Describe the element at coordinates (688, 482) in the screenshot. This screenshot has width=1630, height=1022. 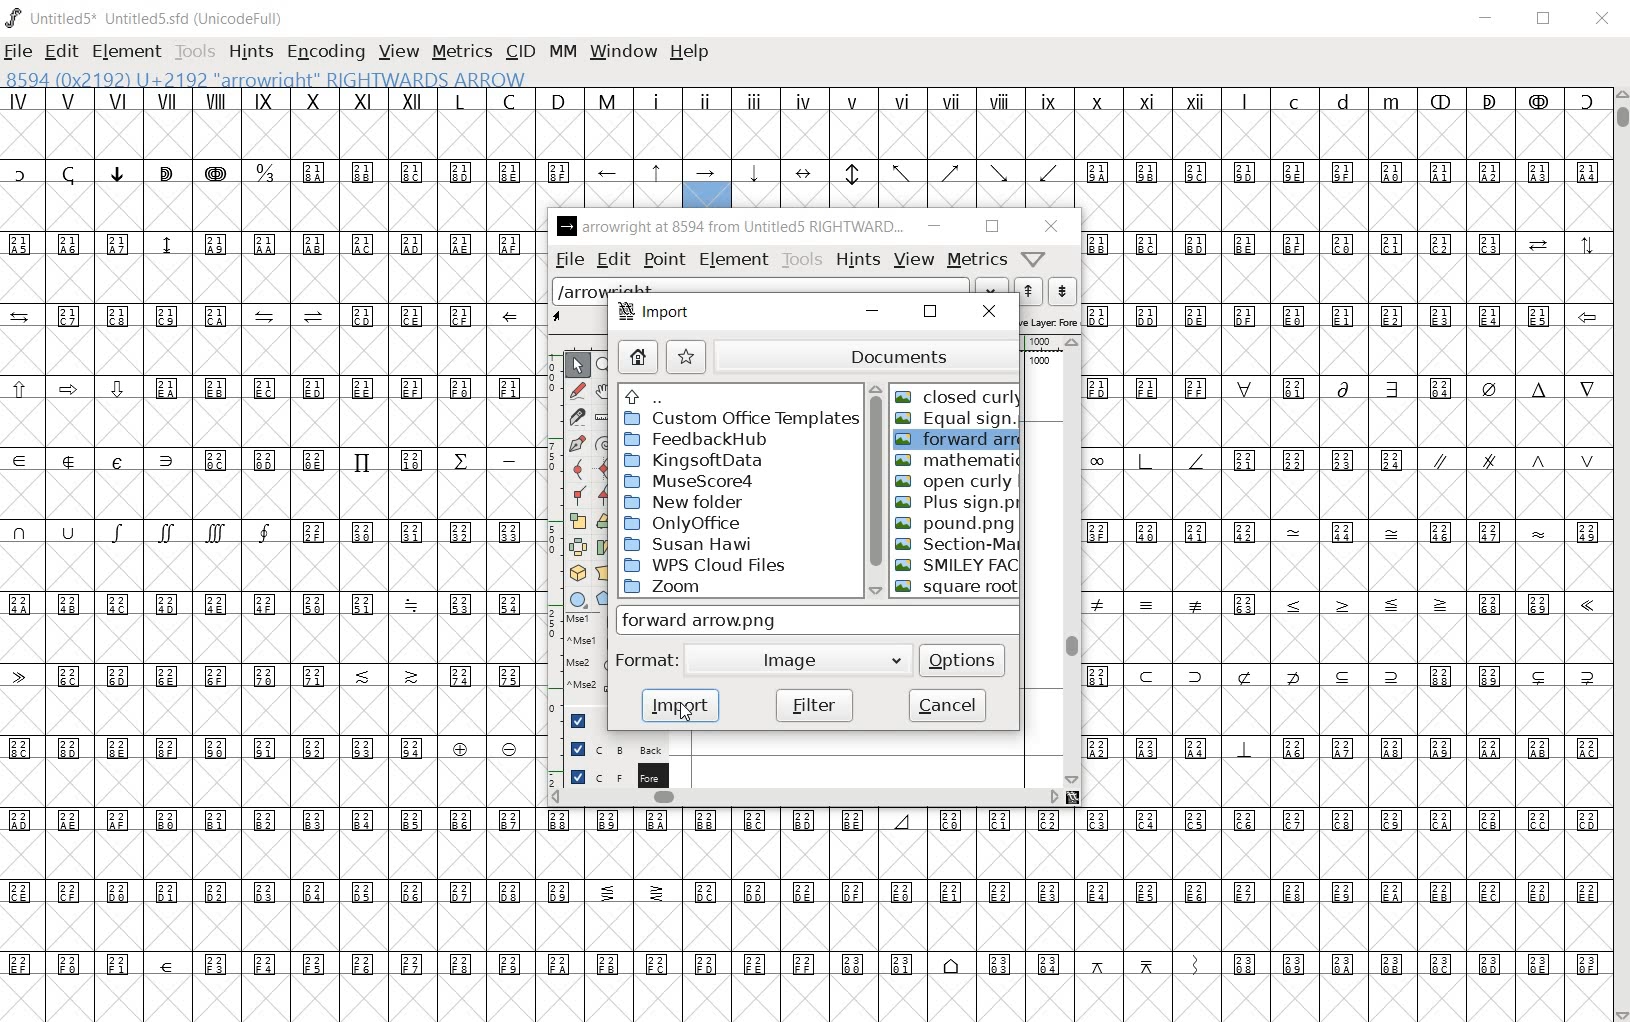
I see `MuseScore4` at that location.